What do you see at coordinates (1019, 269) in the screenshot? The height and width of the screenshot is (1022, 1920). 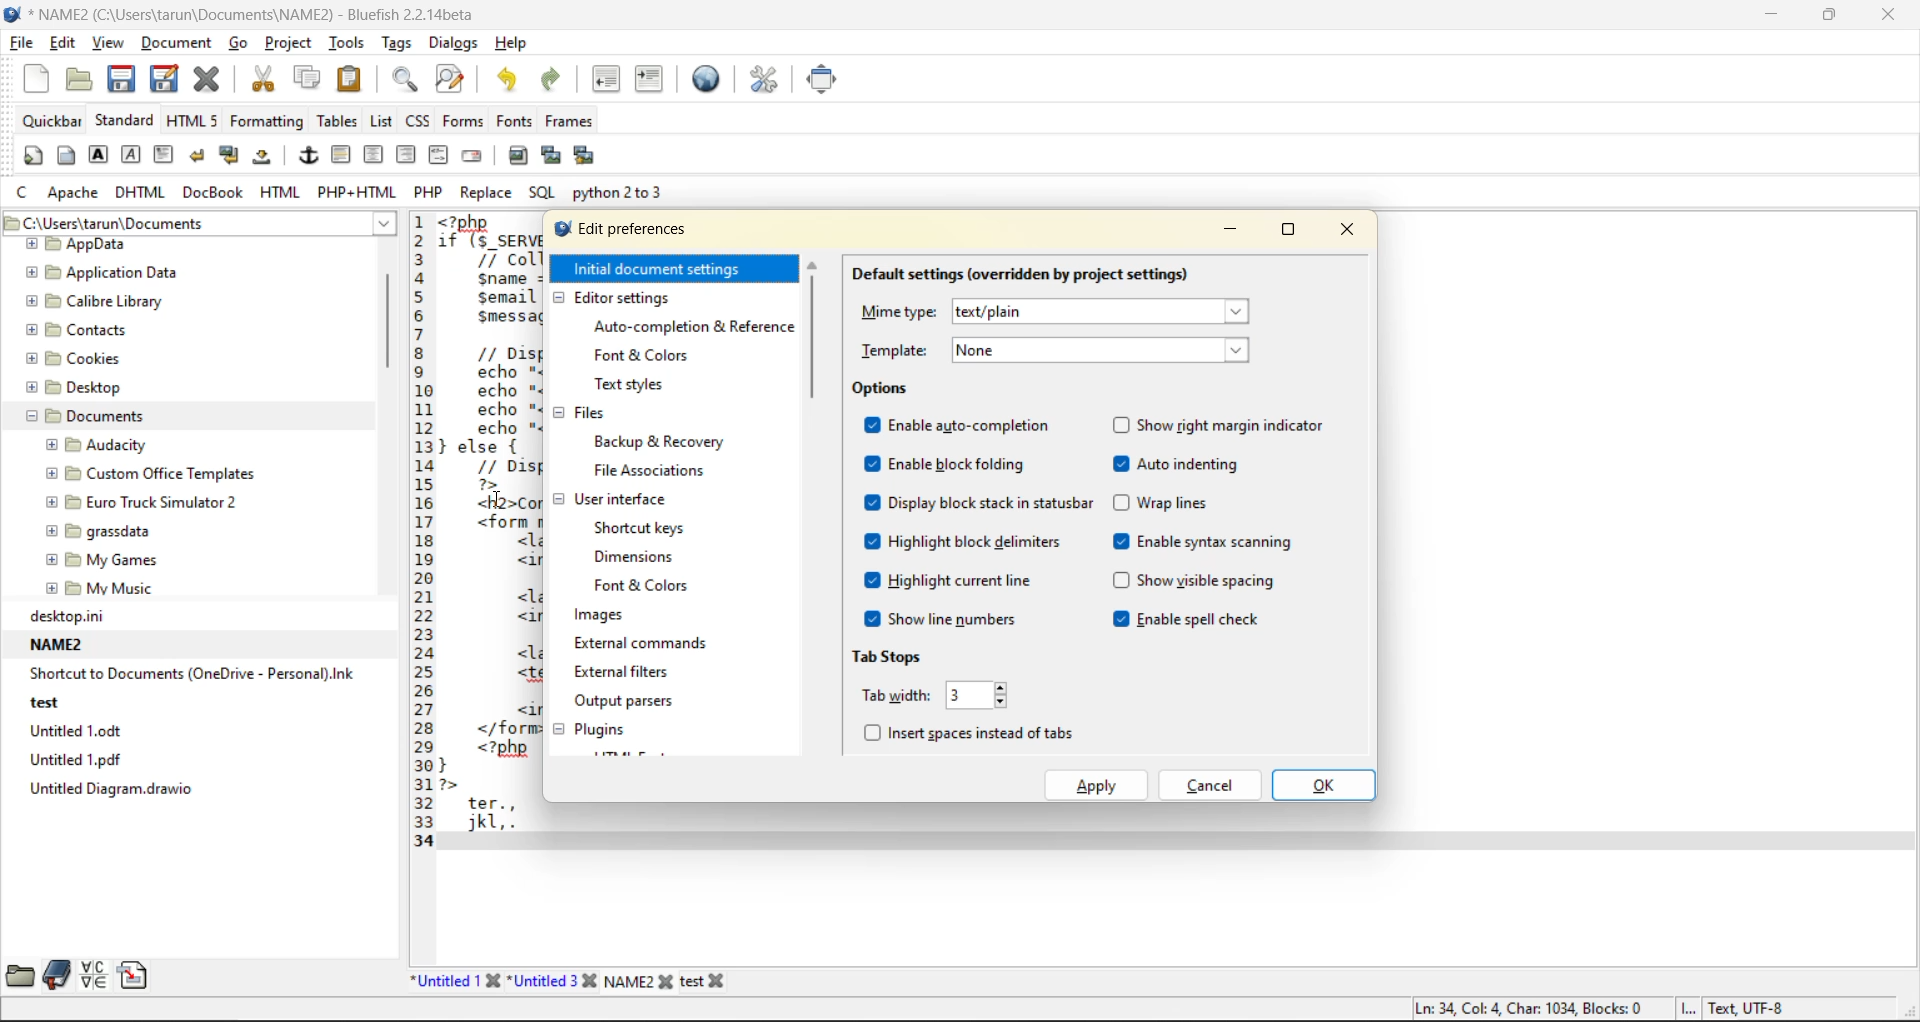 I see `default settings` at bounding box center [1019, 269].